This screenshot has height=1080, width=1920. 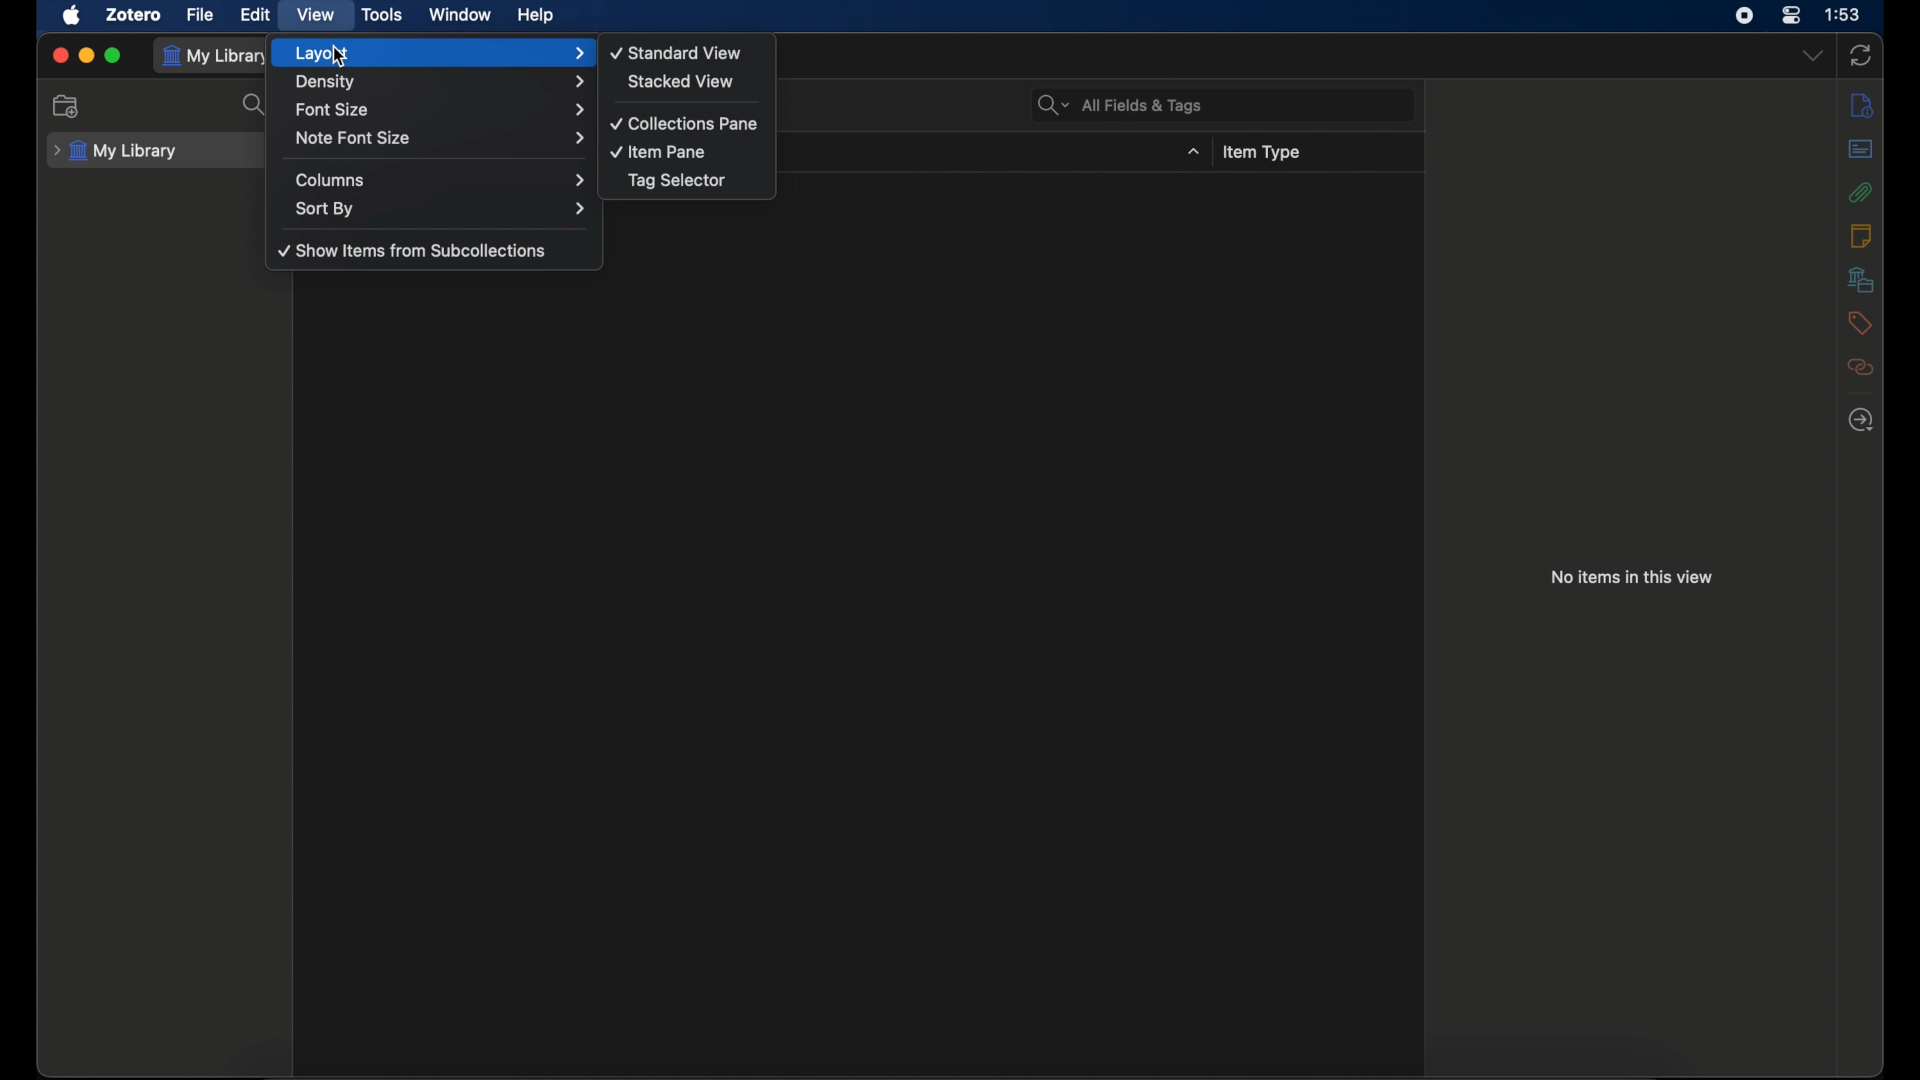 What do you see at coordinates (1744, 15) in the screenshot?
I see `screen recorder` at bounding box center [1744, 15].